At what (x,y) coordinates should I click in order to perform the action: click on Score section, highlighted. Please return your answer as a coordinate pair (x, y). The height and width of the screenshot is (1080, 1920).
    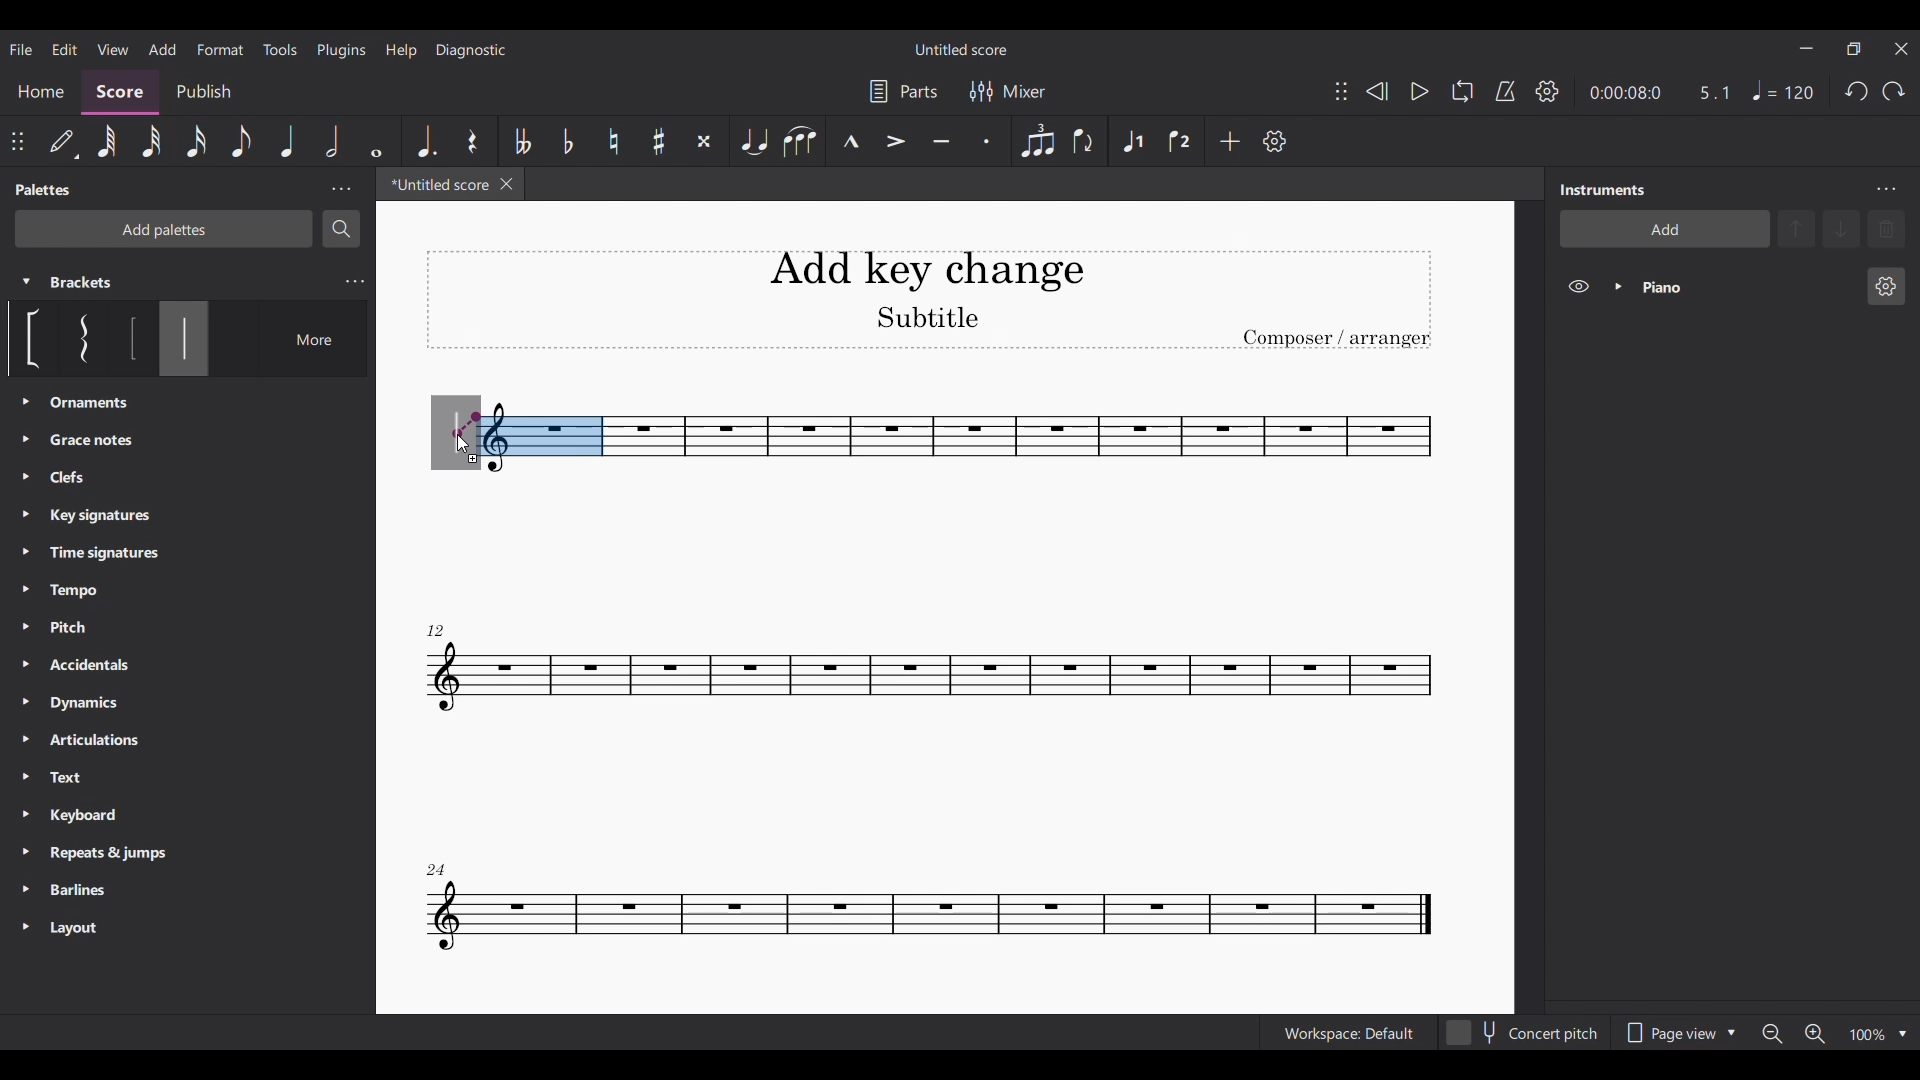
    Looking at the image, I should click on (119, 92).